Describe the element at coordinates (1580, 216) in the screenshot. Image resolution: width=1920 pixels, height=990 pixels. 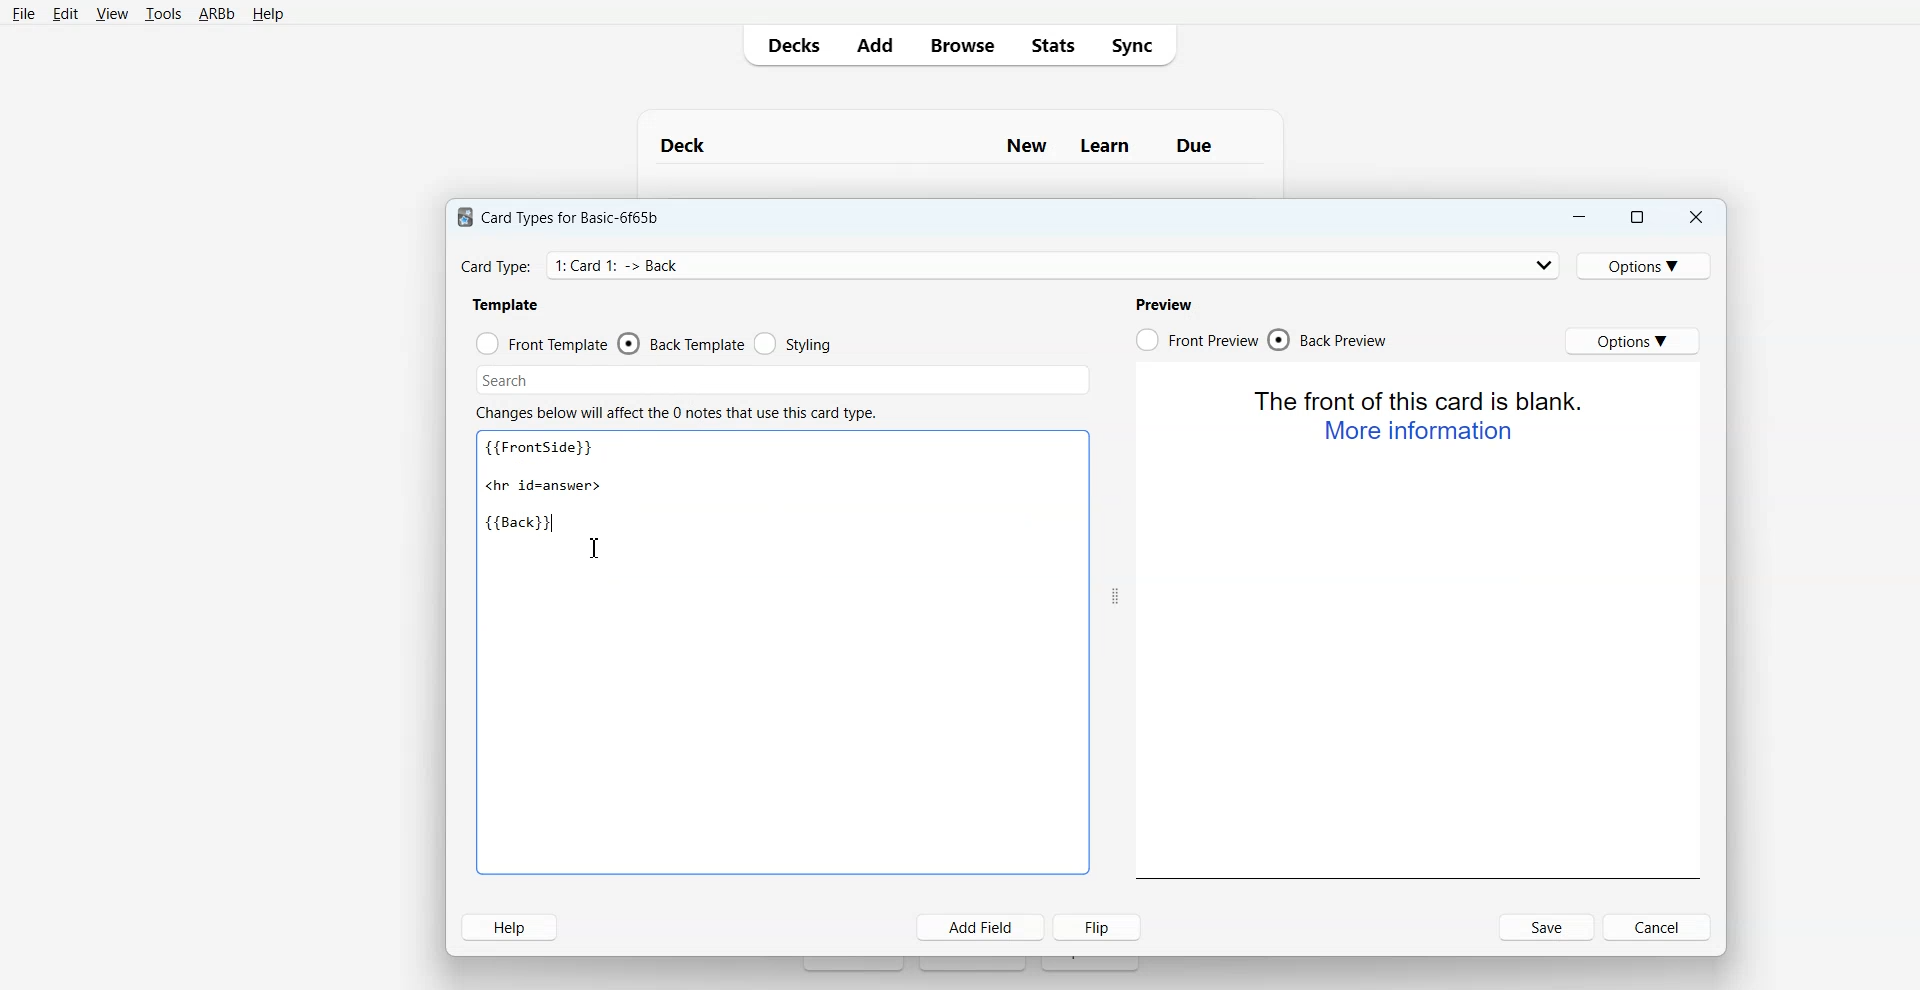
I see `Minimize` at that location.